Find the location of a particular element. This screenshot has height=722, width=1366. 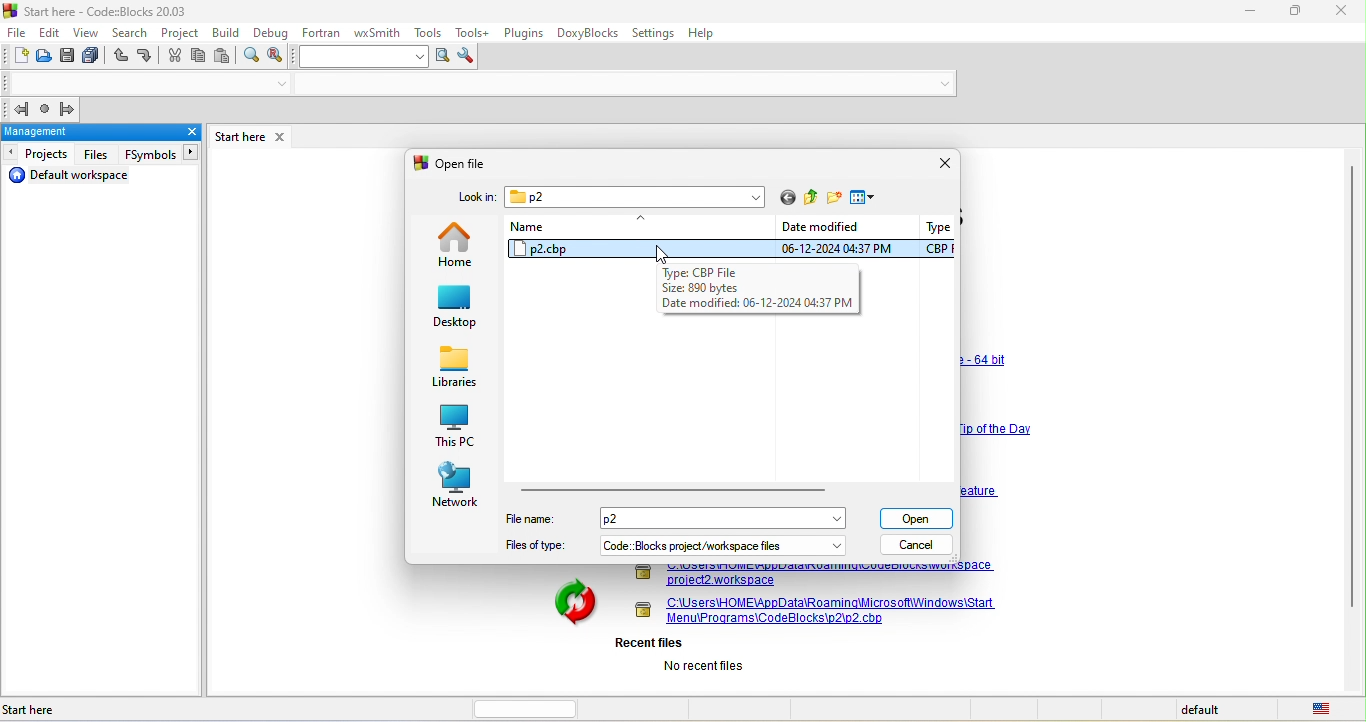

tools++ is located at coordinates (475, 34).